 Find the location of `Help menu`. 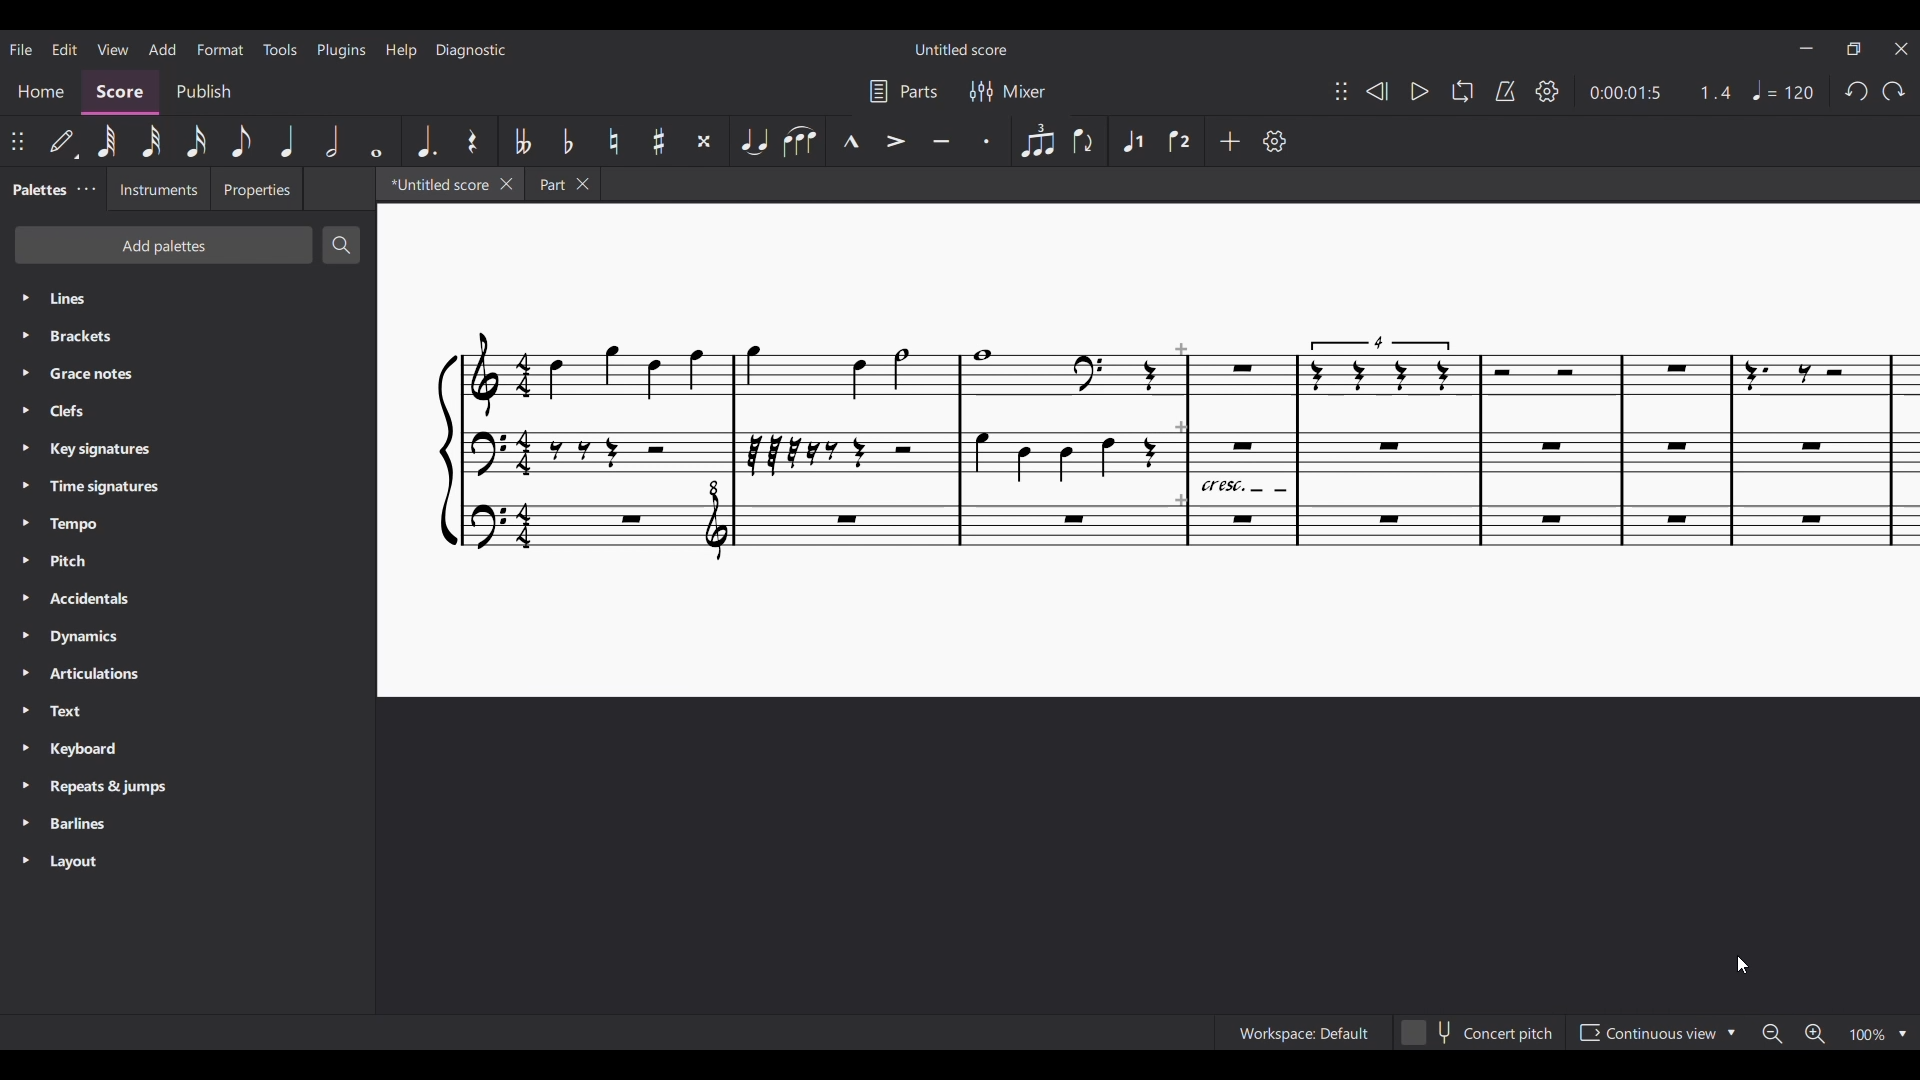

Help menu is located at coordinates (401, 50).